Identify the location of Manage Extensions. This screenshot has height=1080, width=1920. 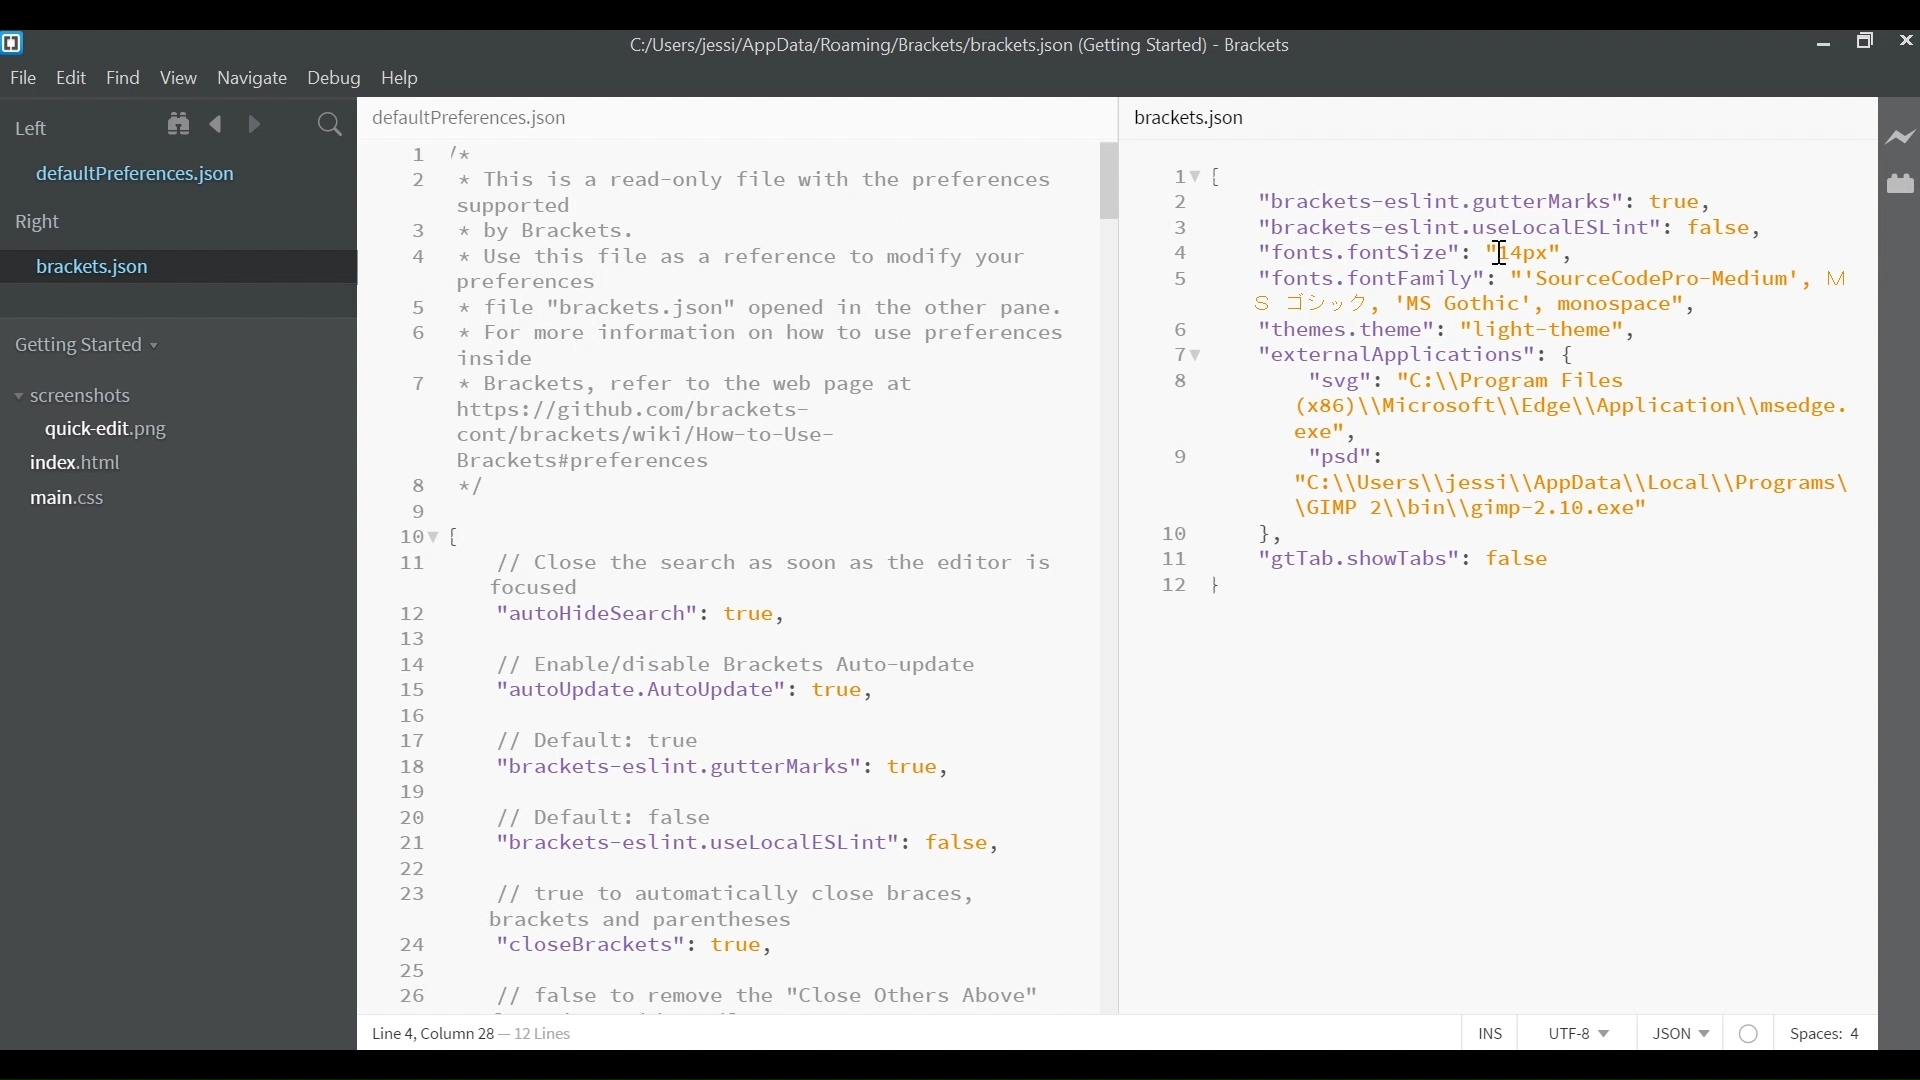
(1900, 184).